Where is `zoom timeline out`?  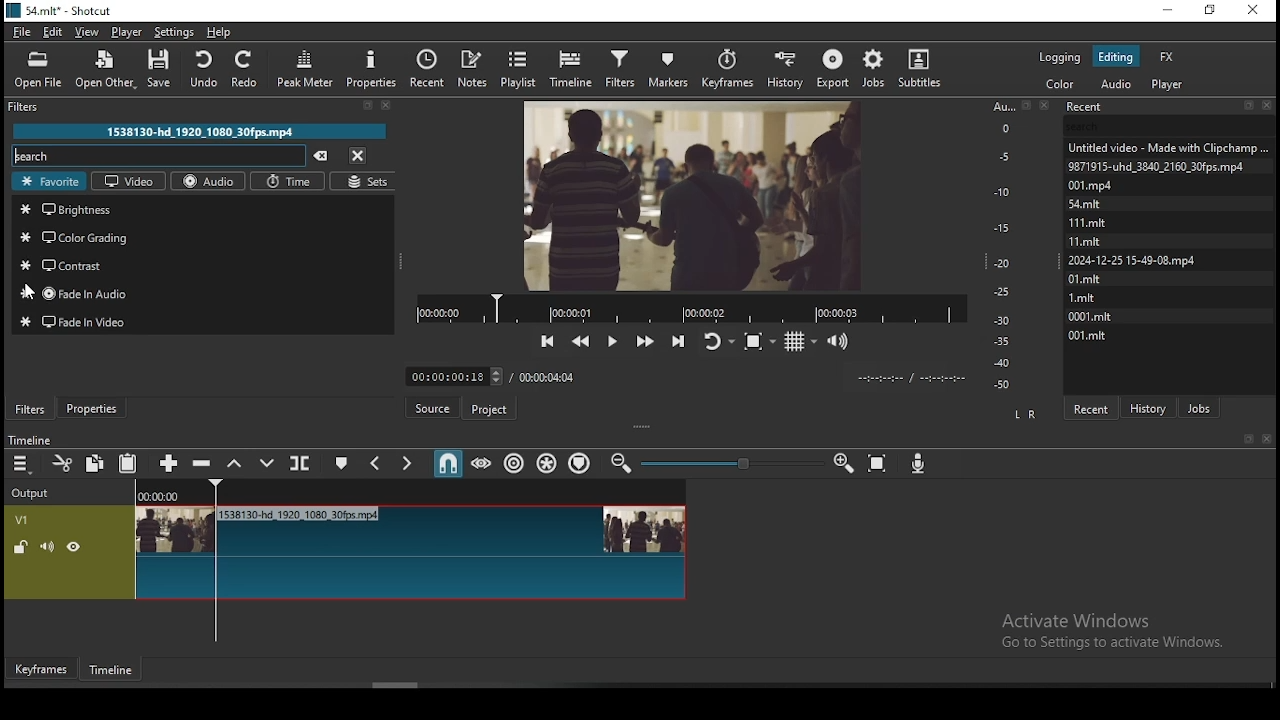 zoom timeline out is located at coordinates (838, 464).